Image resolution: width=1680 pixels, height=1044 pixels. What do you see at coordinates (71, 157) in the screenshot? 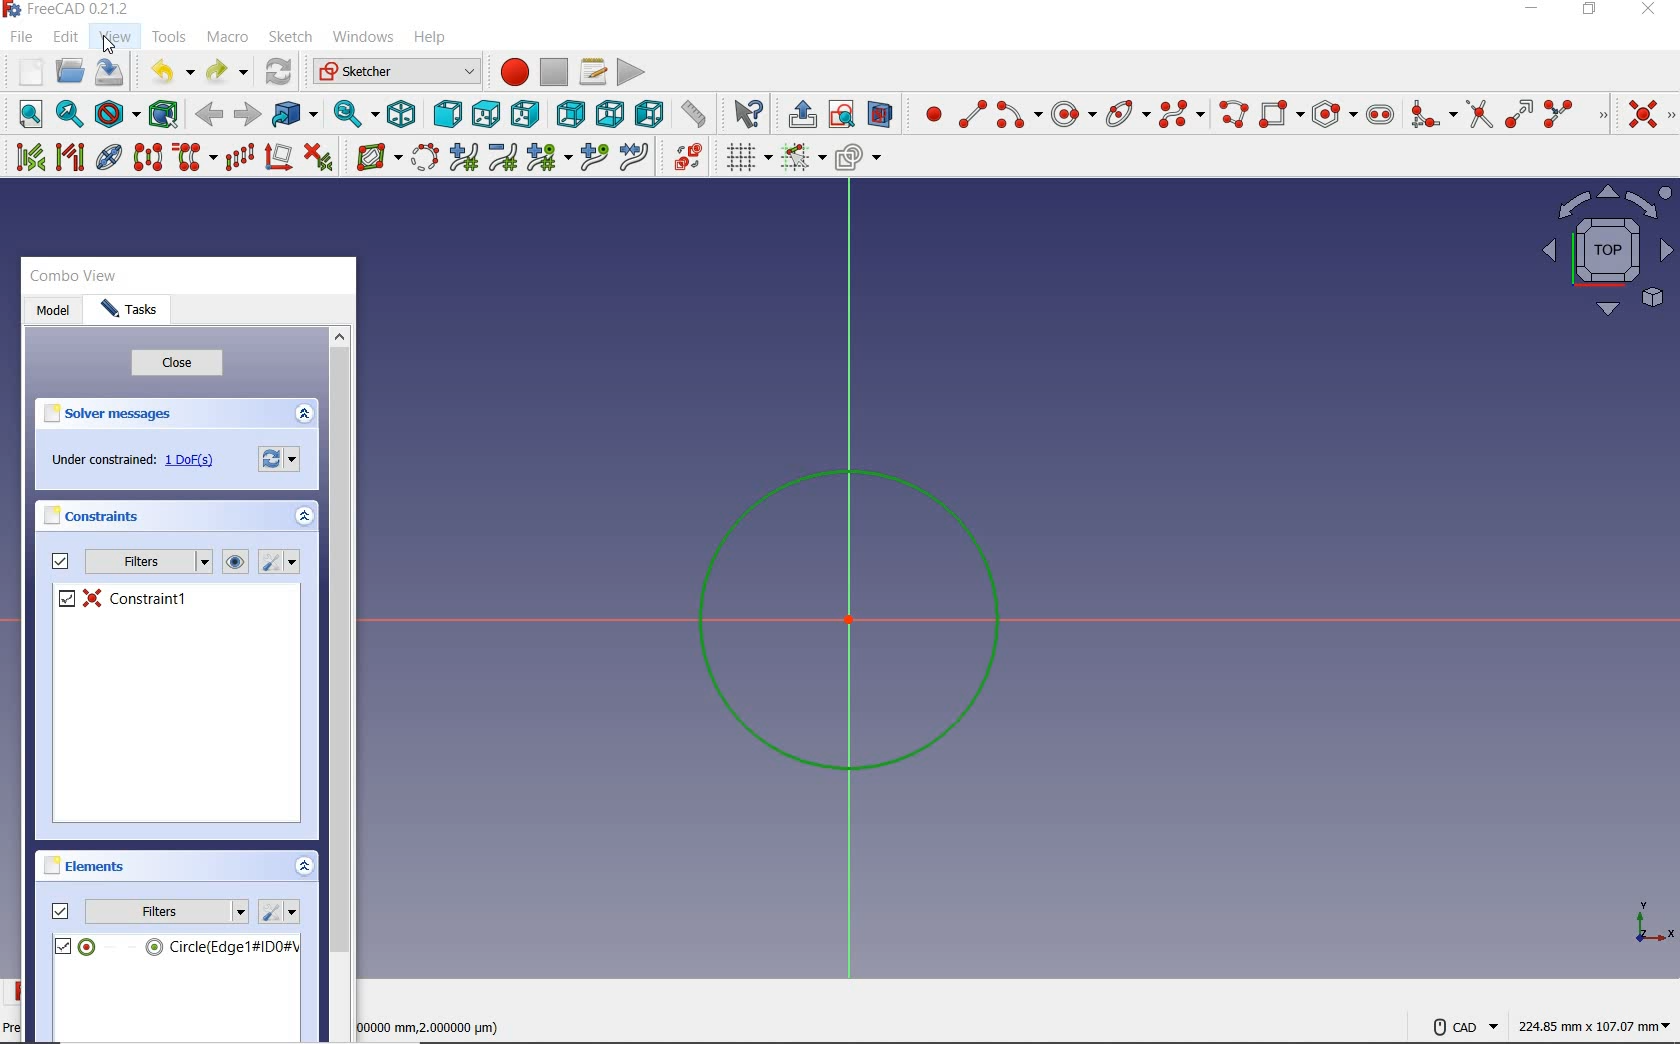
I see `select associated geometry` at bounding box center [71, 157].